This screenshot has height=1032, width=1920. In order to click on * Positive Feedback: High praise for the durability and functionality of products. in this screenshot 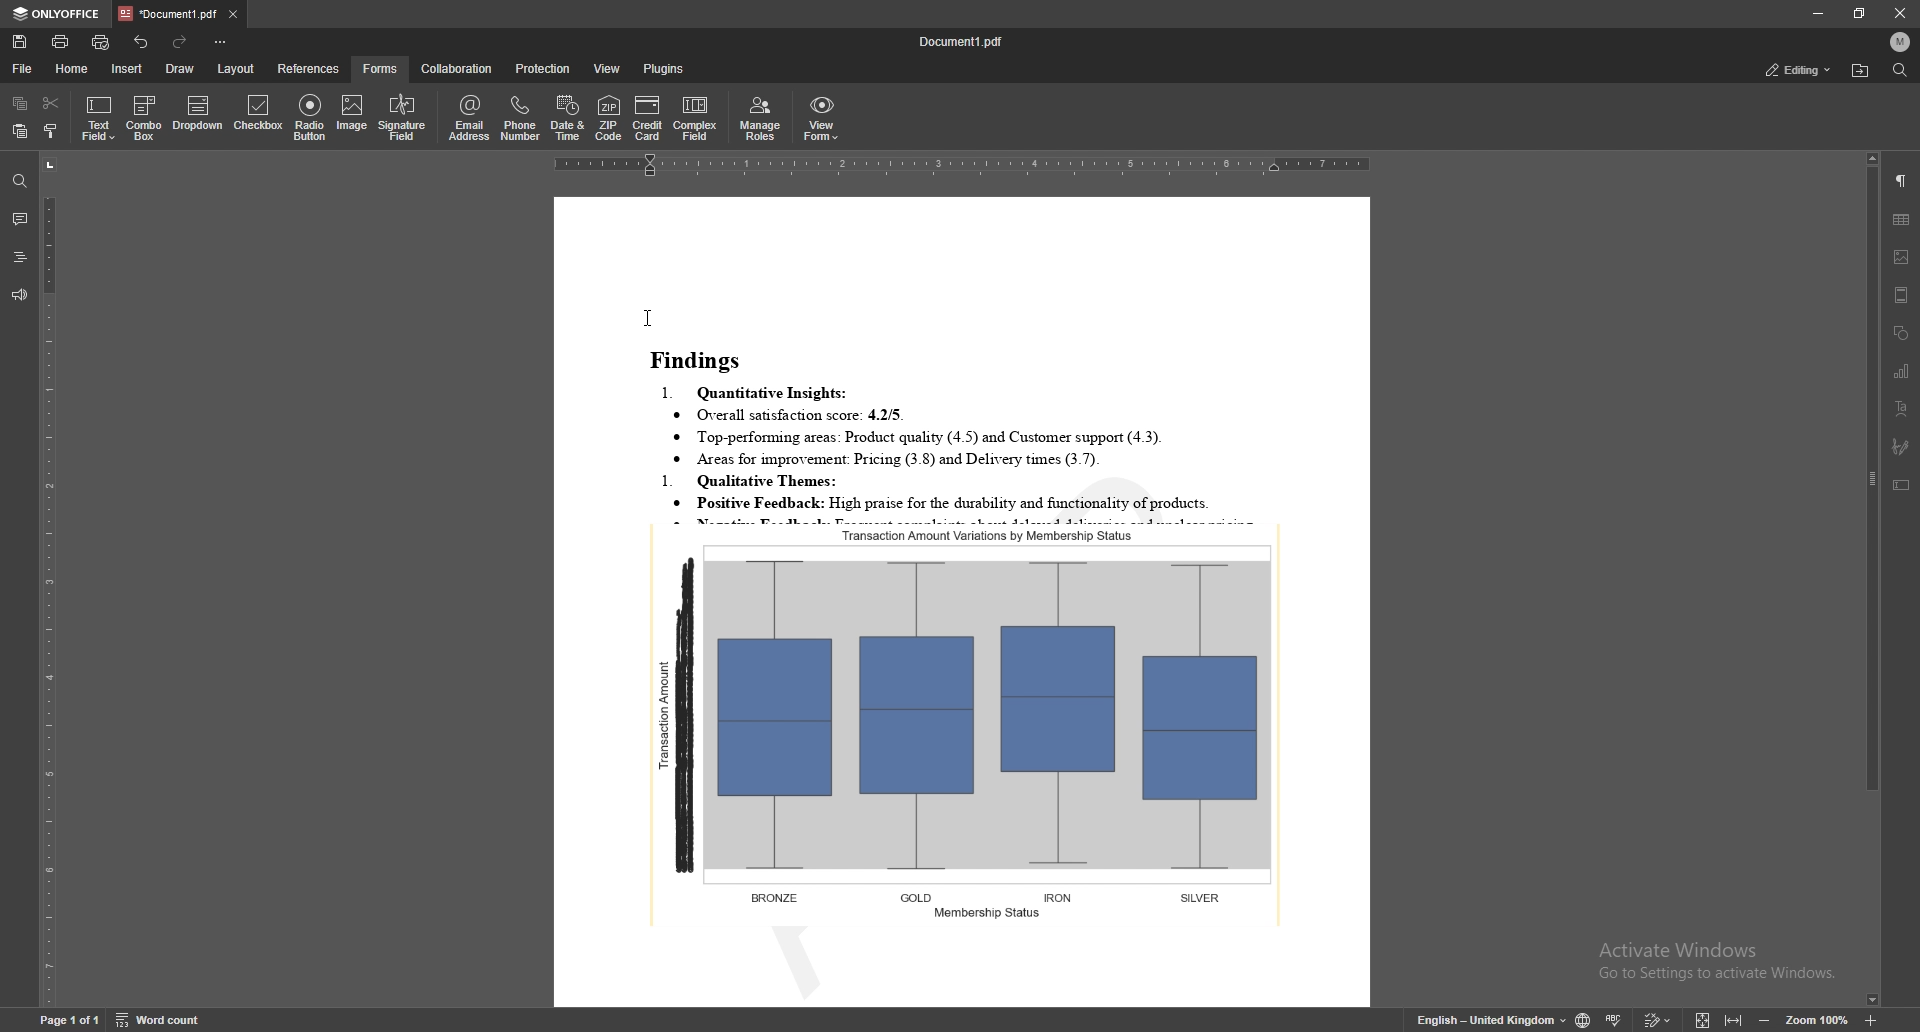, I will do `click(975, 504)`.